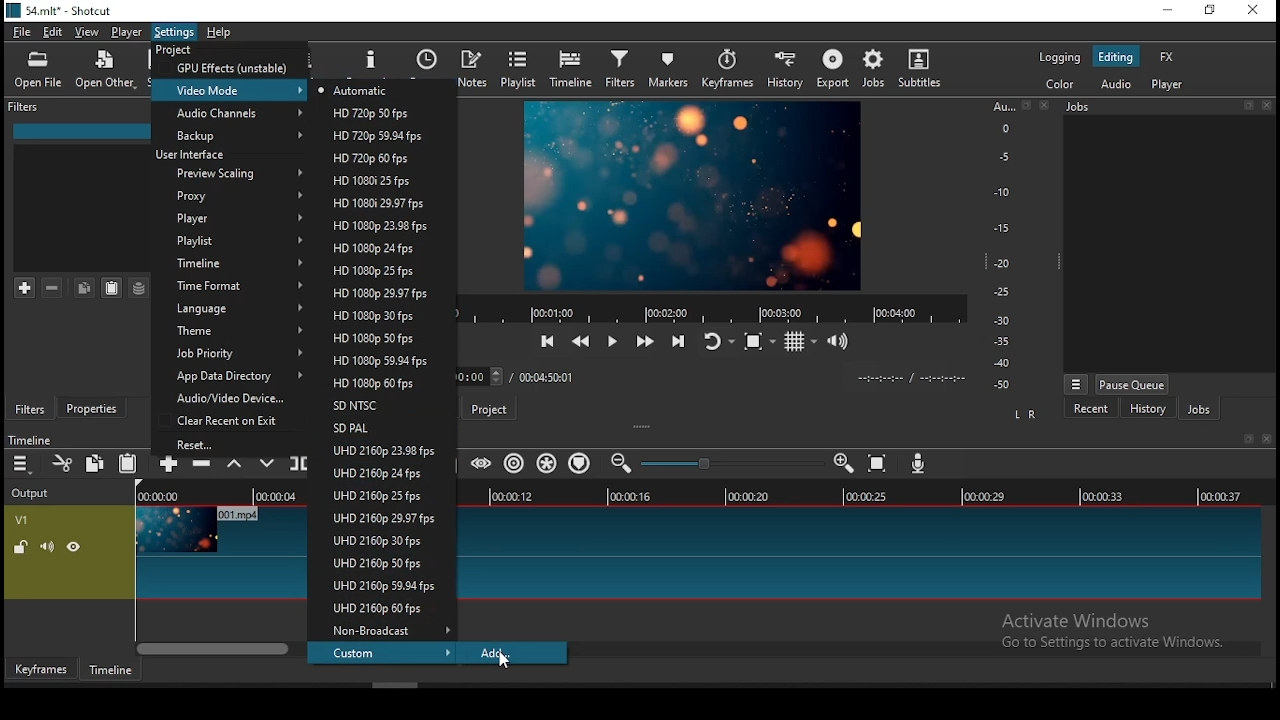  Describe the element at coordinates (1147, 411) in the screenshot. I see `history` at that location.